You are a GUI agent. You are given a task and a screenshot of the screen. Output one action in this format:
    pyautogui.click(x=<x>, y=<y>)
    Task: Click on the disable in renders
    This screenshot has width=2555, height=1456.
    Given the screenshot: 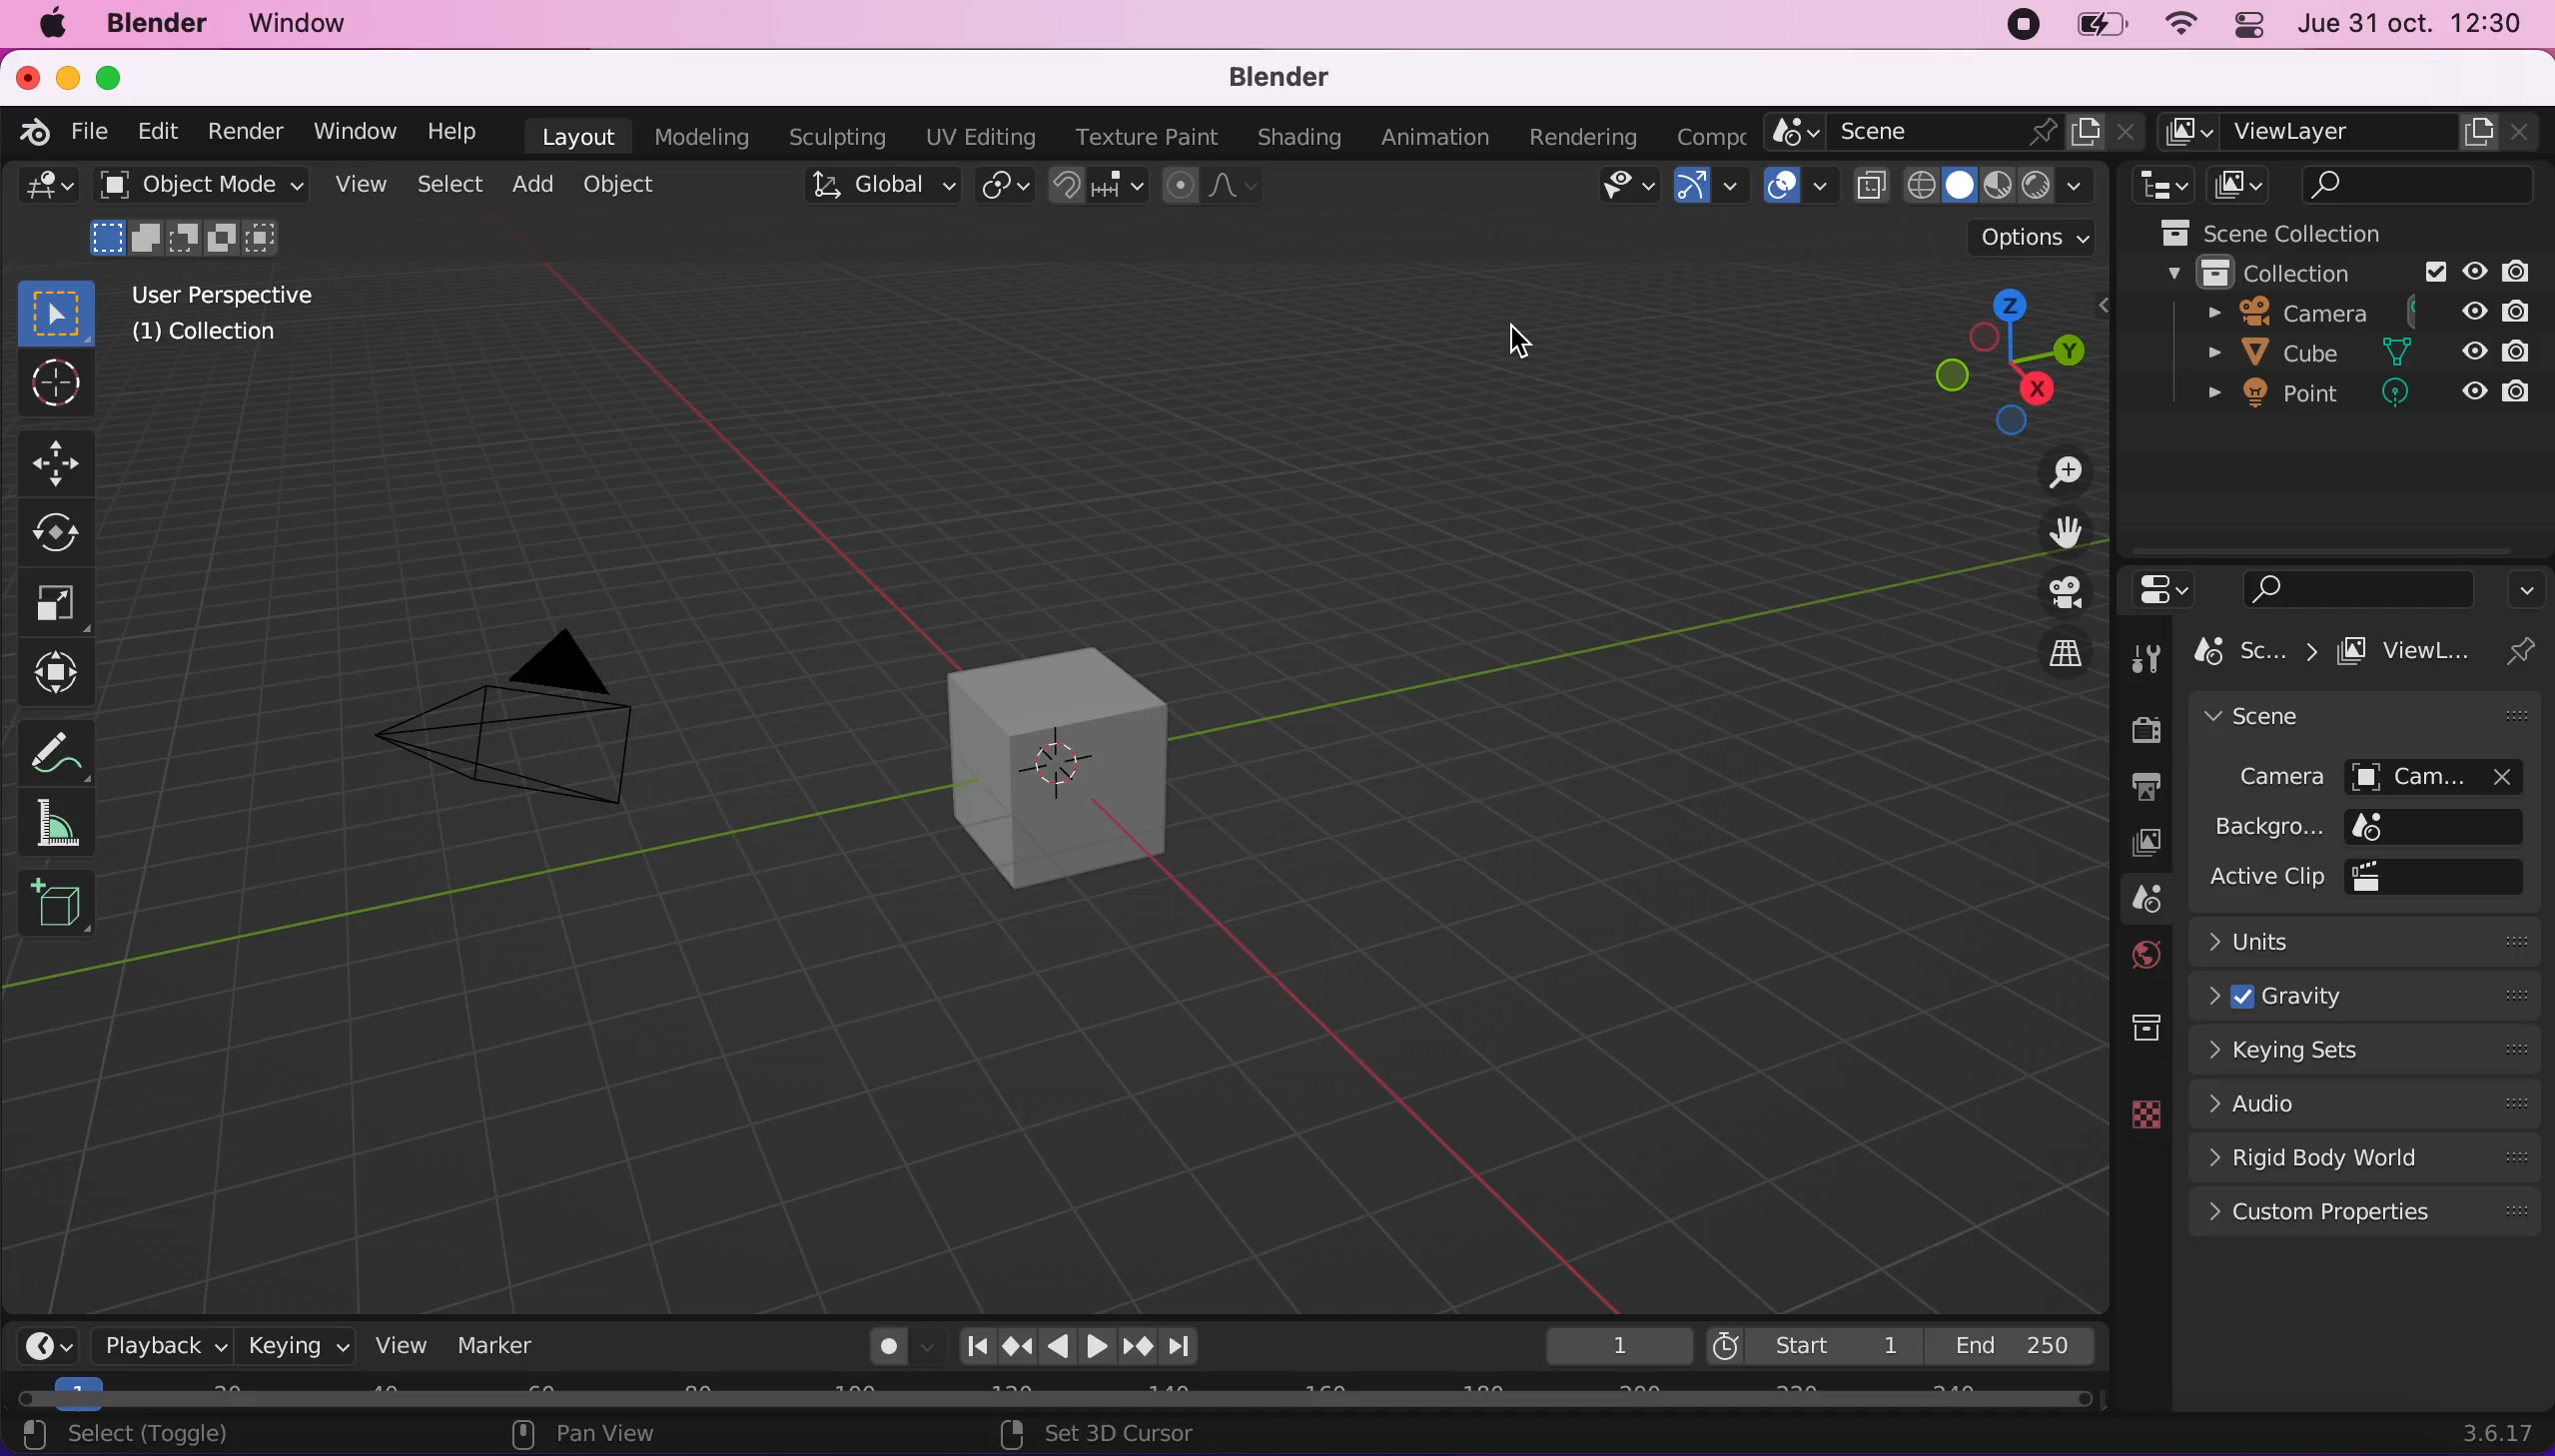 What is the action you would take?
    pyautogui.click(x=2516, y=352)
    